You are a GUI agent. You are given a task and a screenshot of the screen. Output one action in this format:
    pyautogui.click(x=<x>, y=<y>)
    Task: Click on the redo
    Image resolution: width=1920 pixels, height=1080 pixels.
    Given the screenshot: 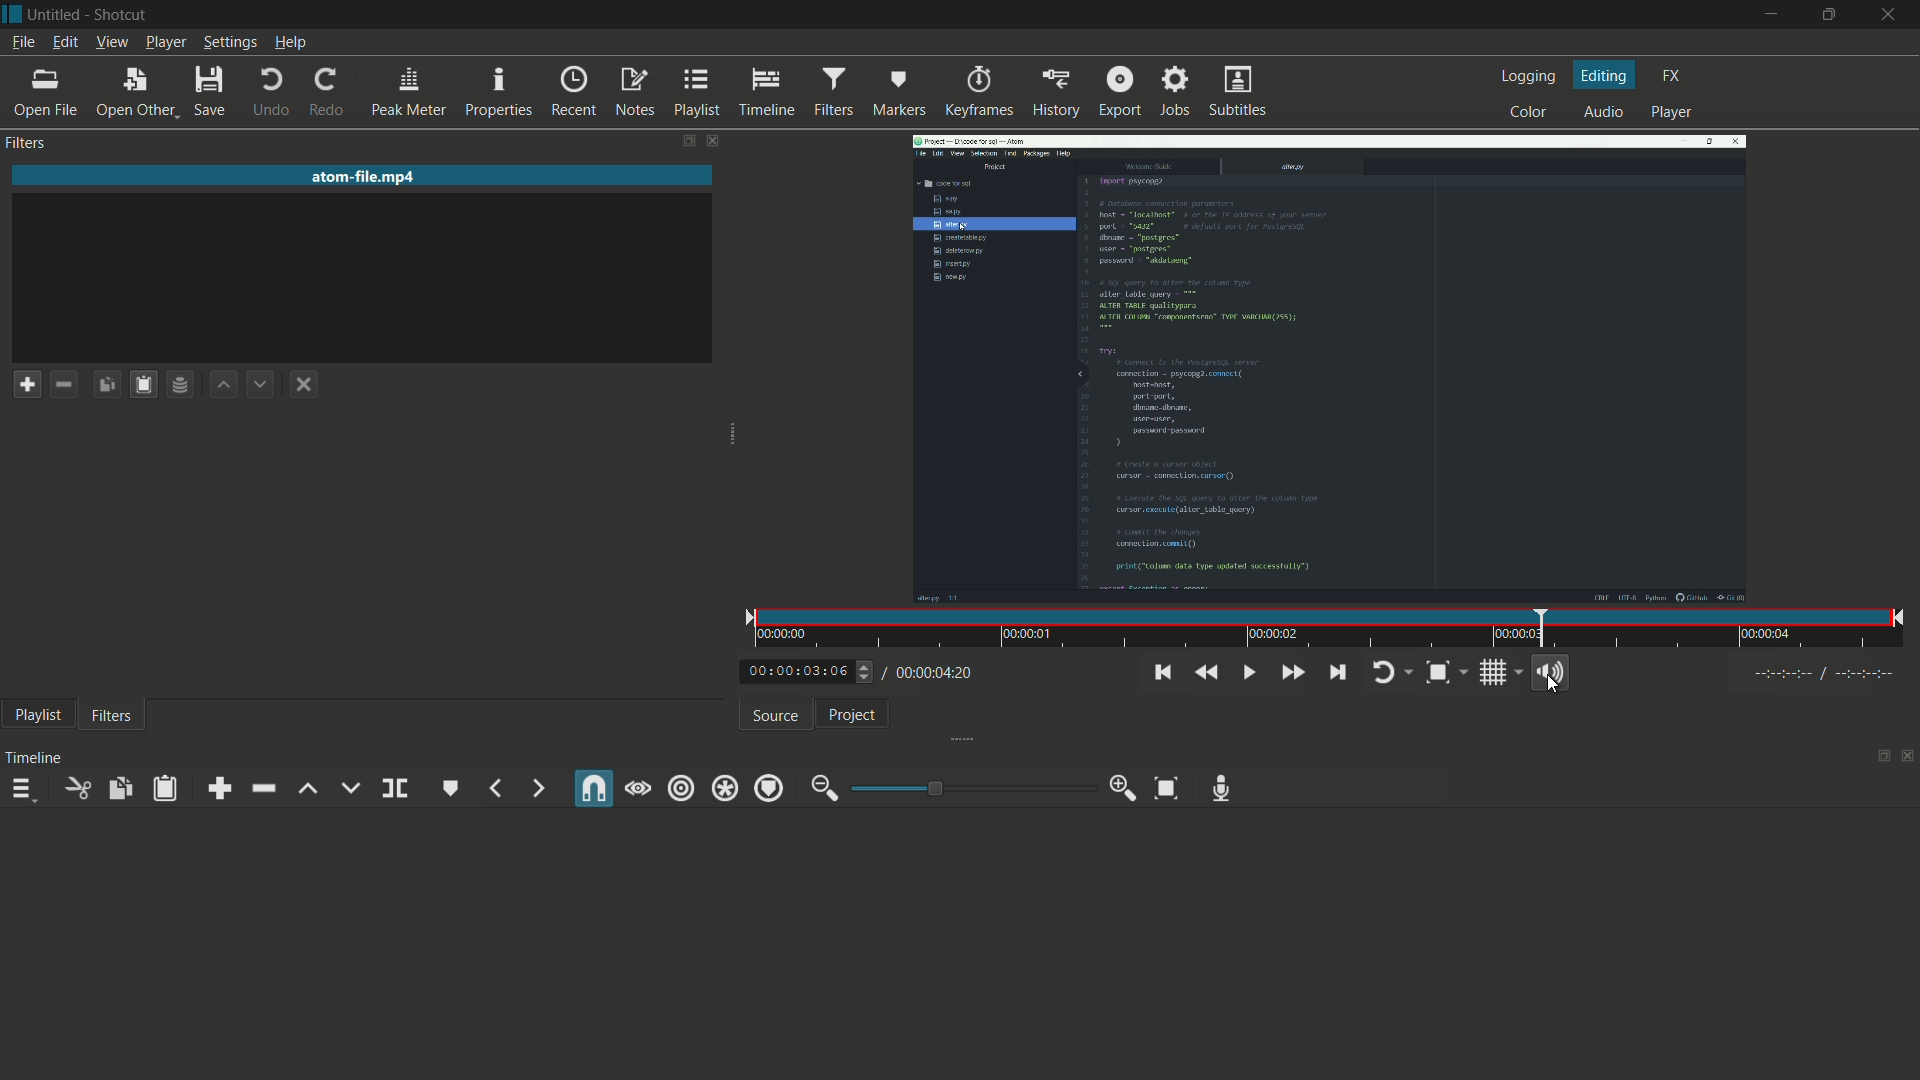 What is the action you would take?
    pyautogui.click(x=323, y=91)
    